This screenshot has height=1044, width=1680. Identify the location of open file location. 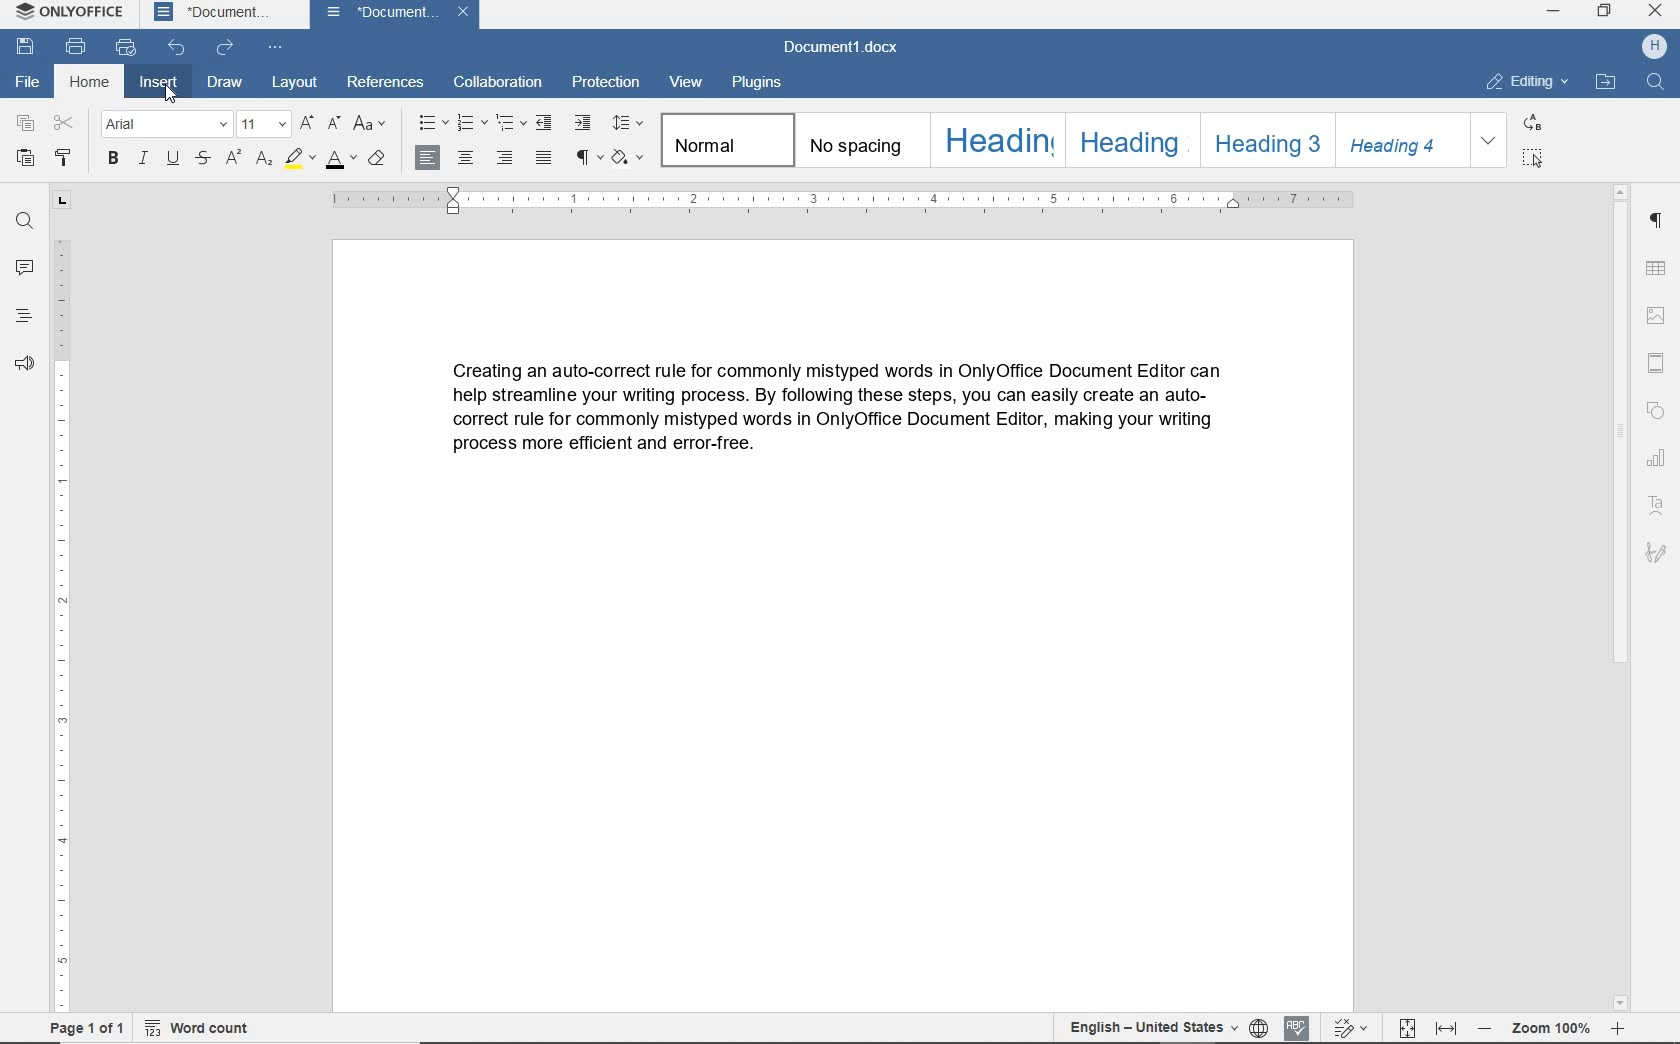
(1606, 81).